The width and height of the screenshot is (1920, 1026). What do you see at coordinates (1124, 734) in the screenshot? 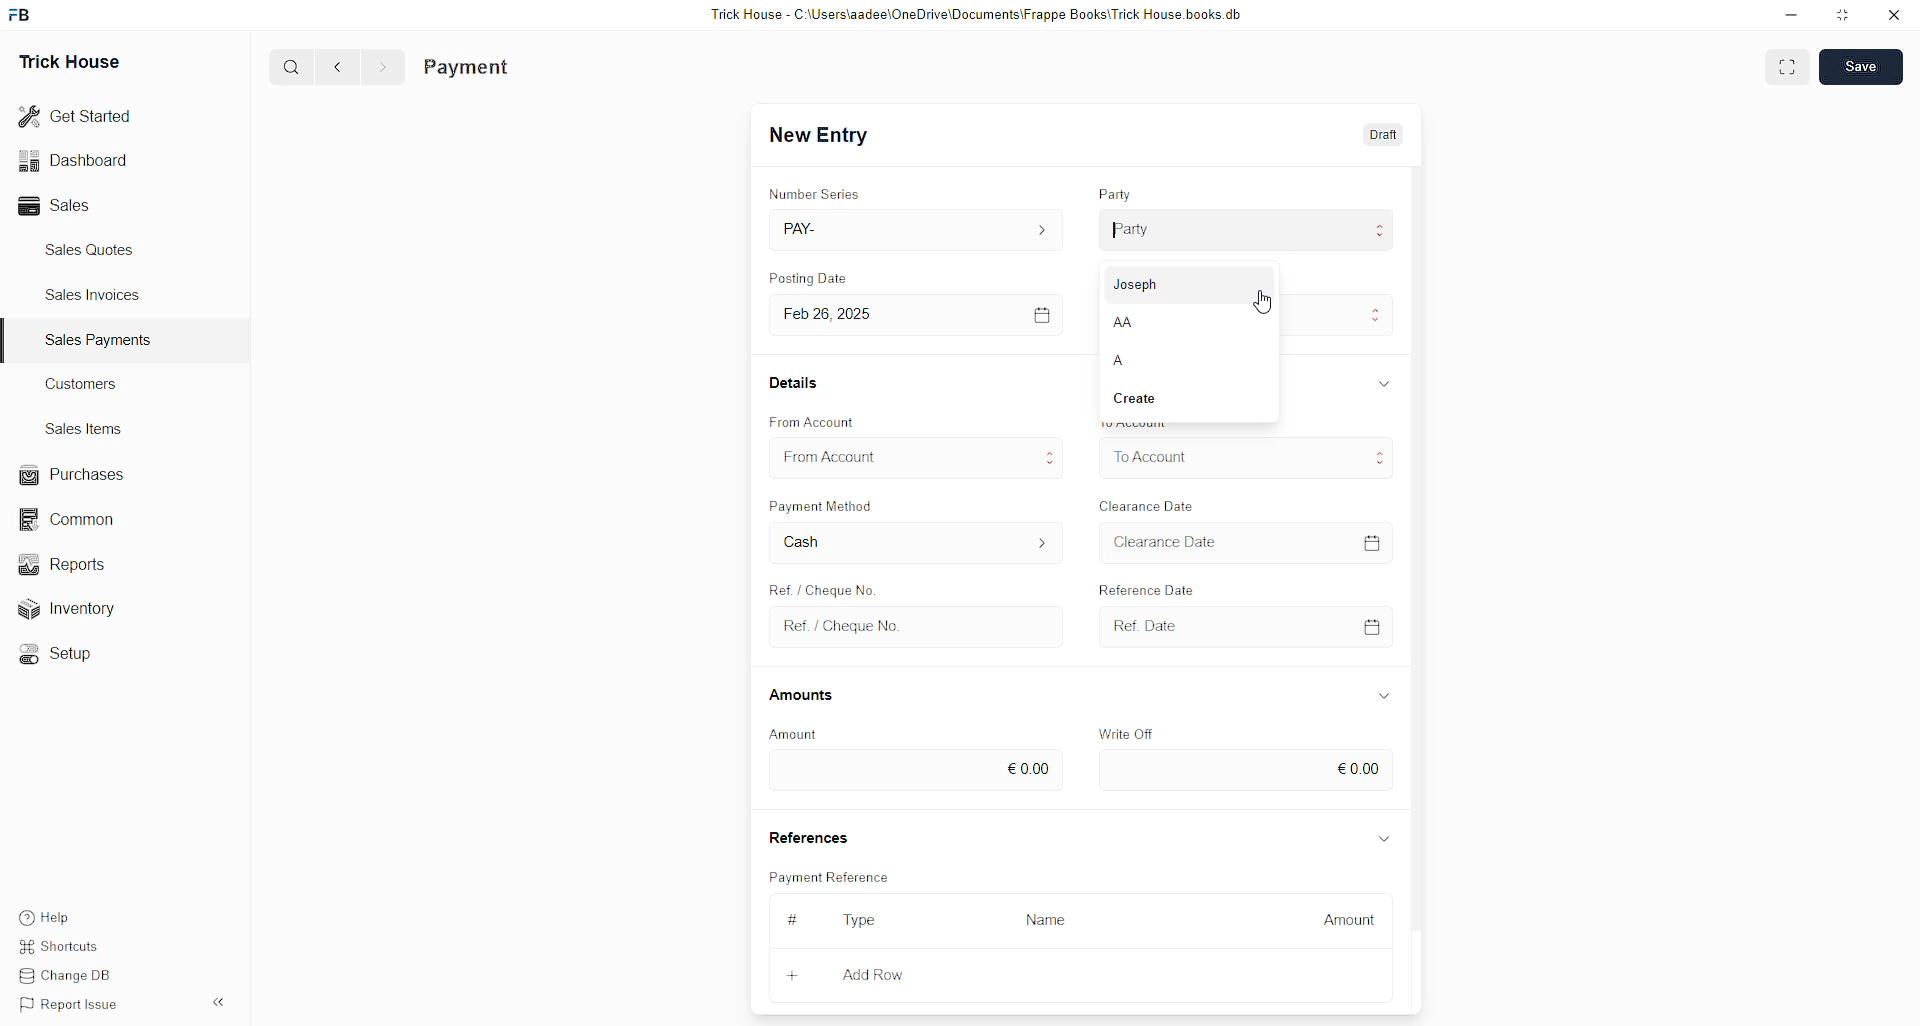
I see `Write Off` at bounding box center [1124, 734].